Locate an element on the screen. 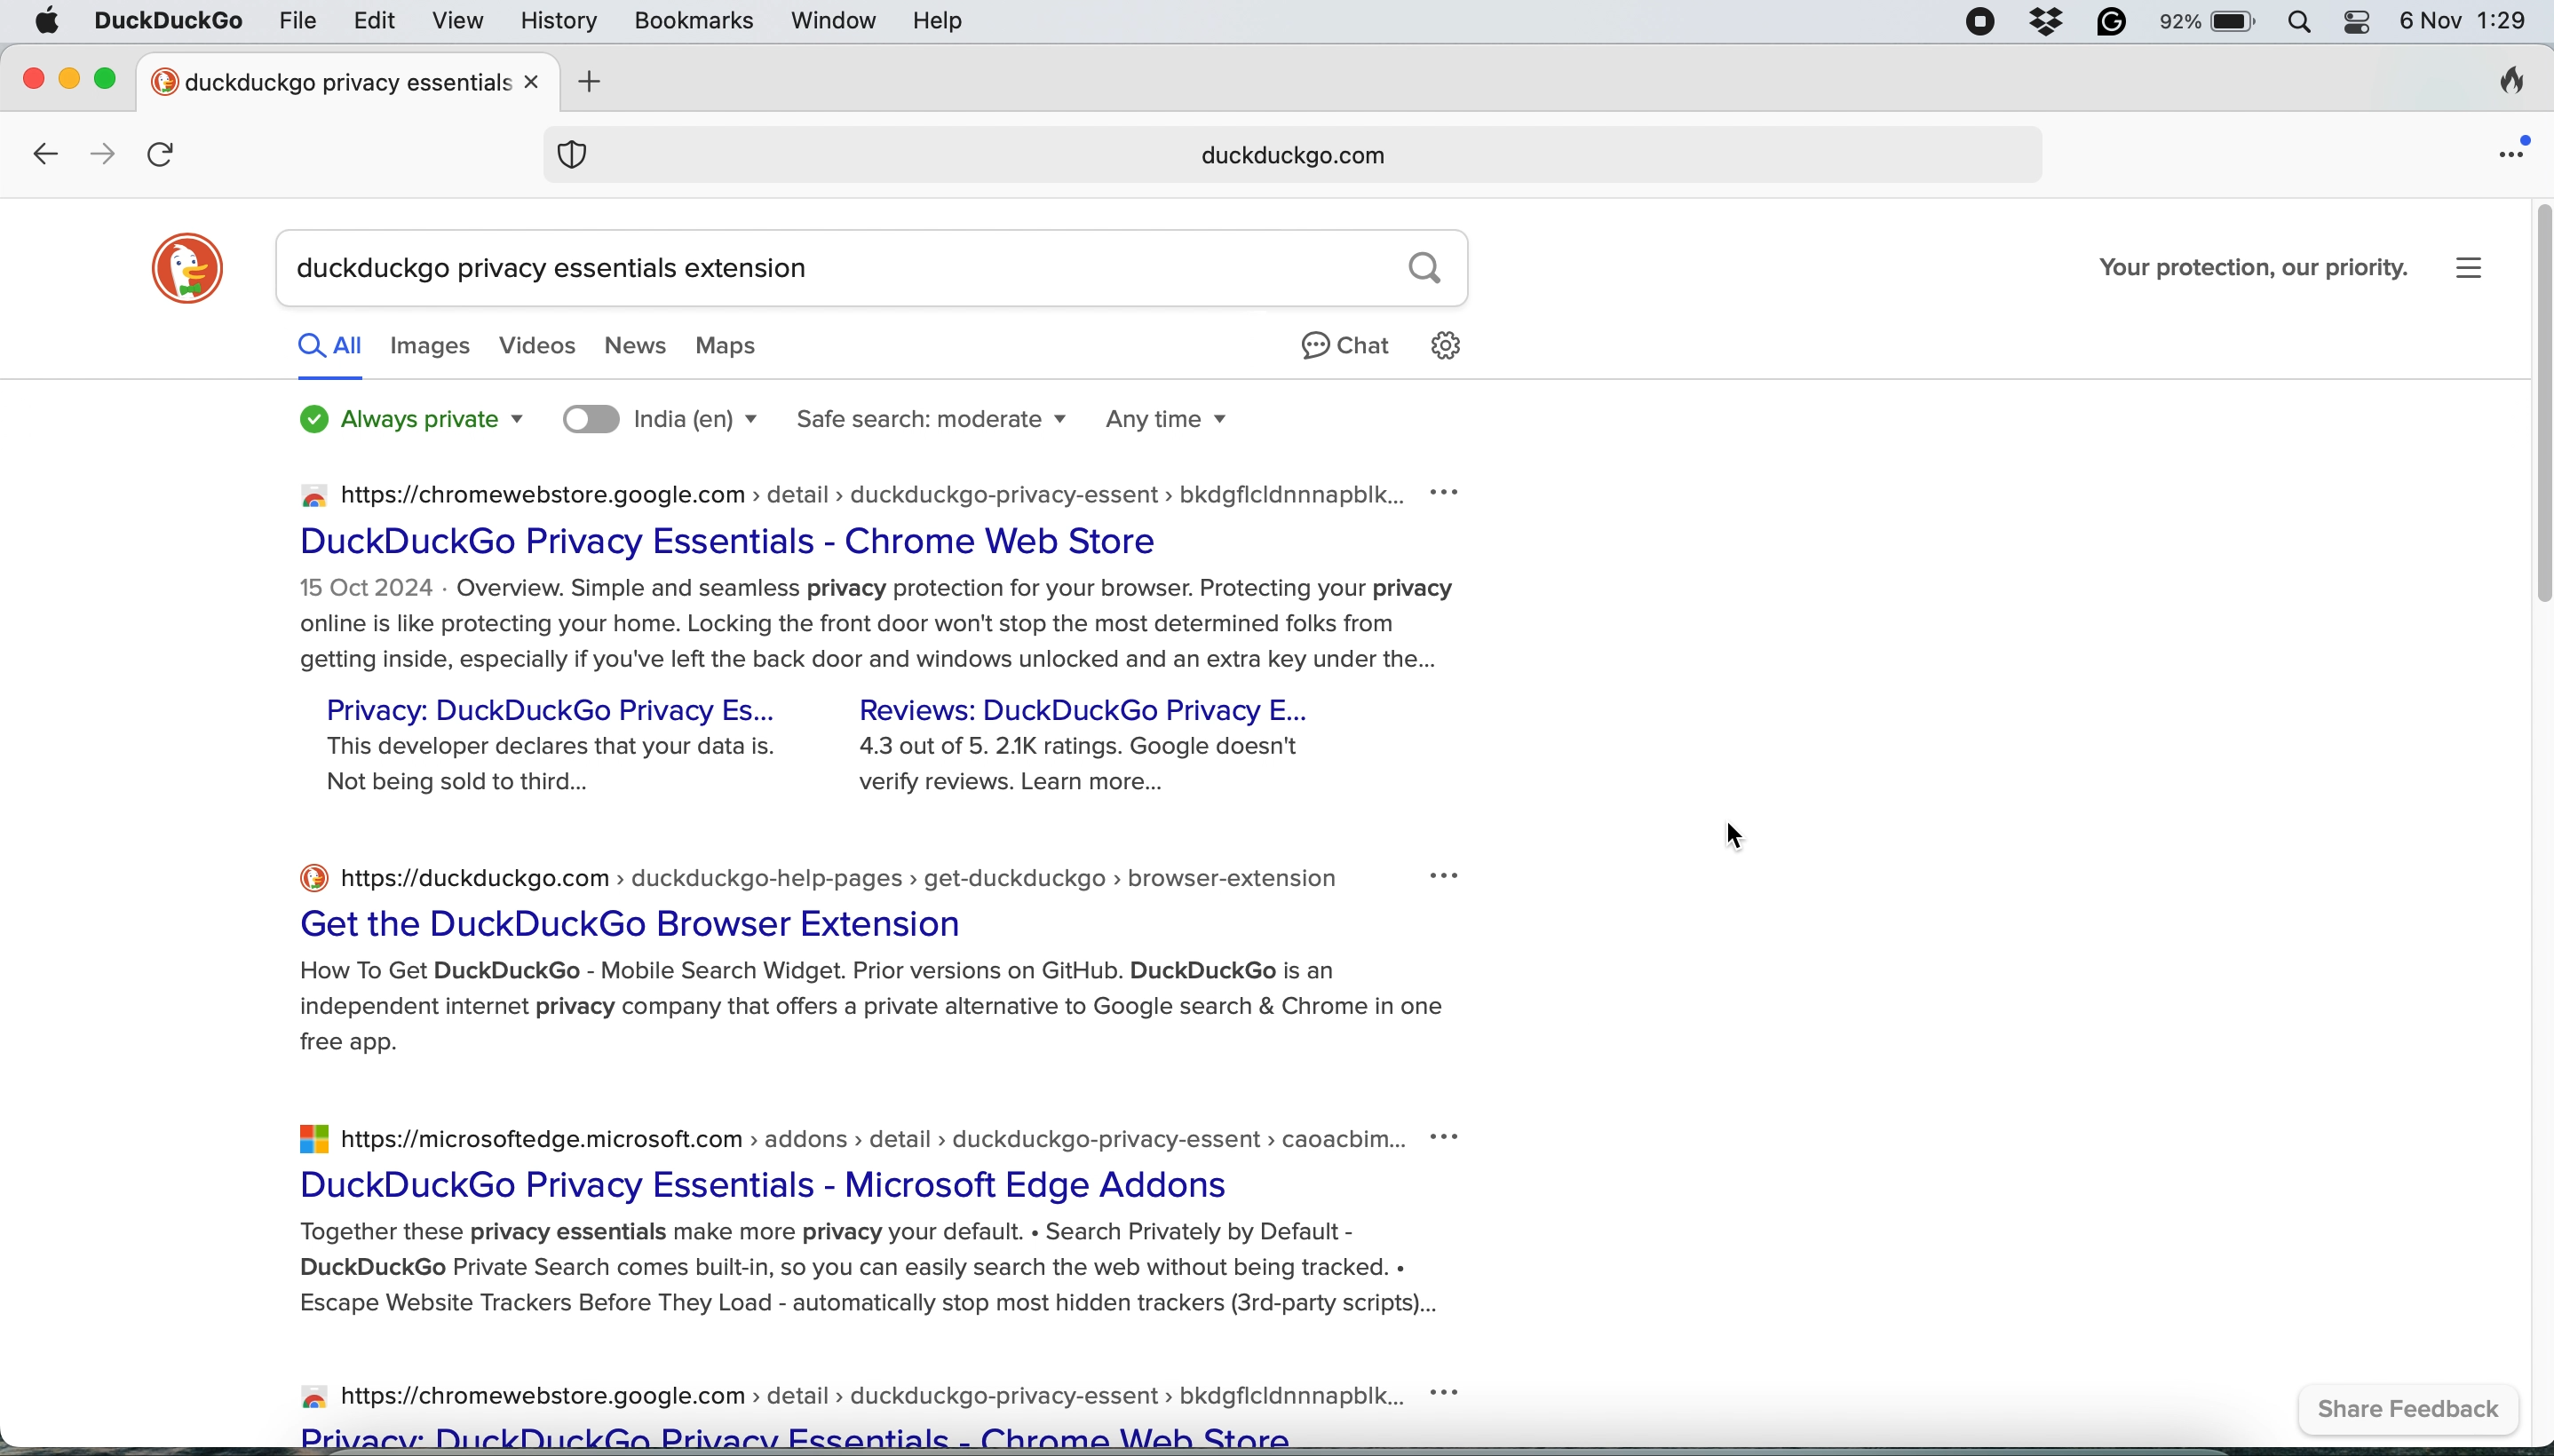  minimise is located at coordinates (69, 76).